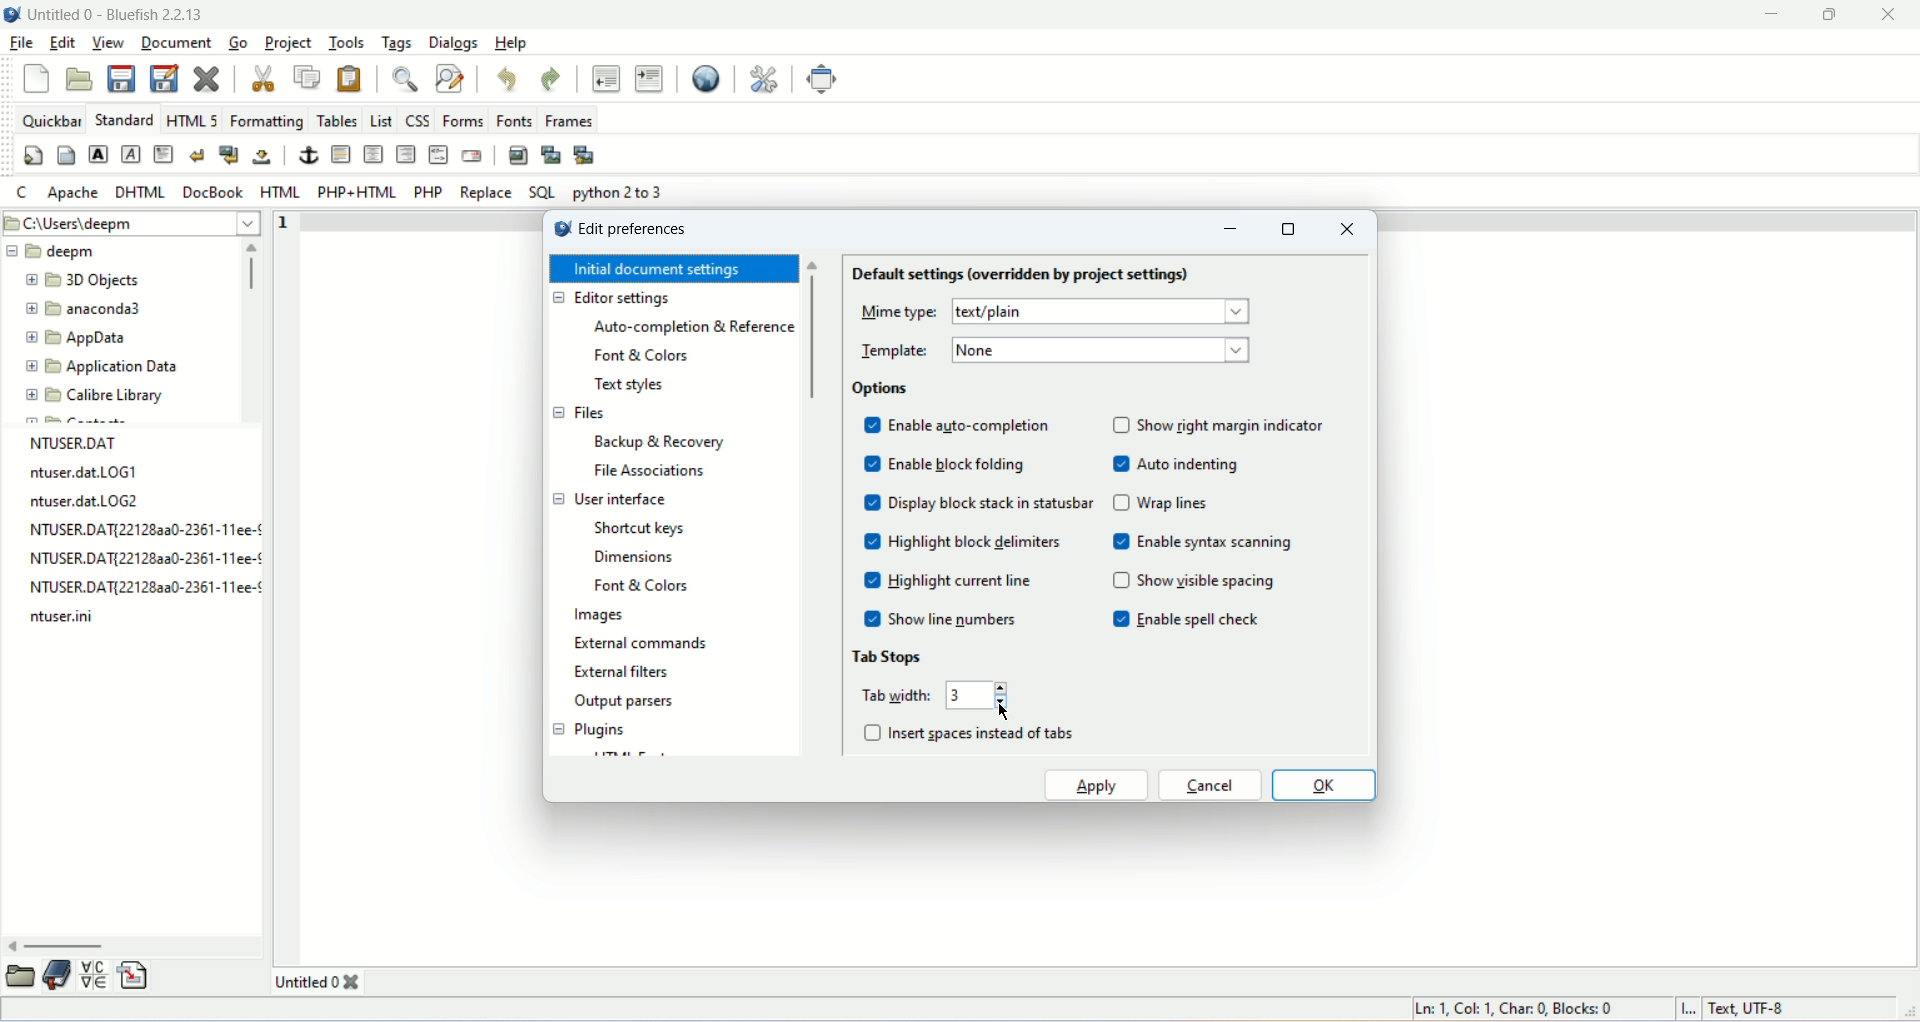 This screenshot has width=1920, height=1022. What do you see at coordinates (63, 43) in the screenshot?
I see `edit` at bounding box center [63, 43].